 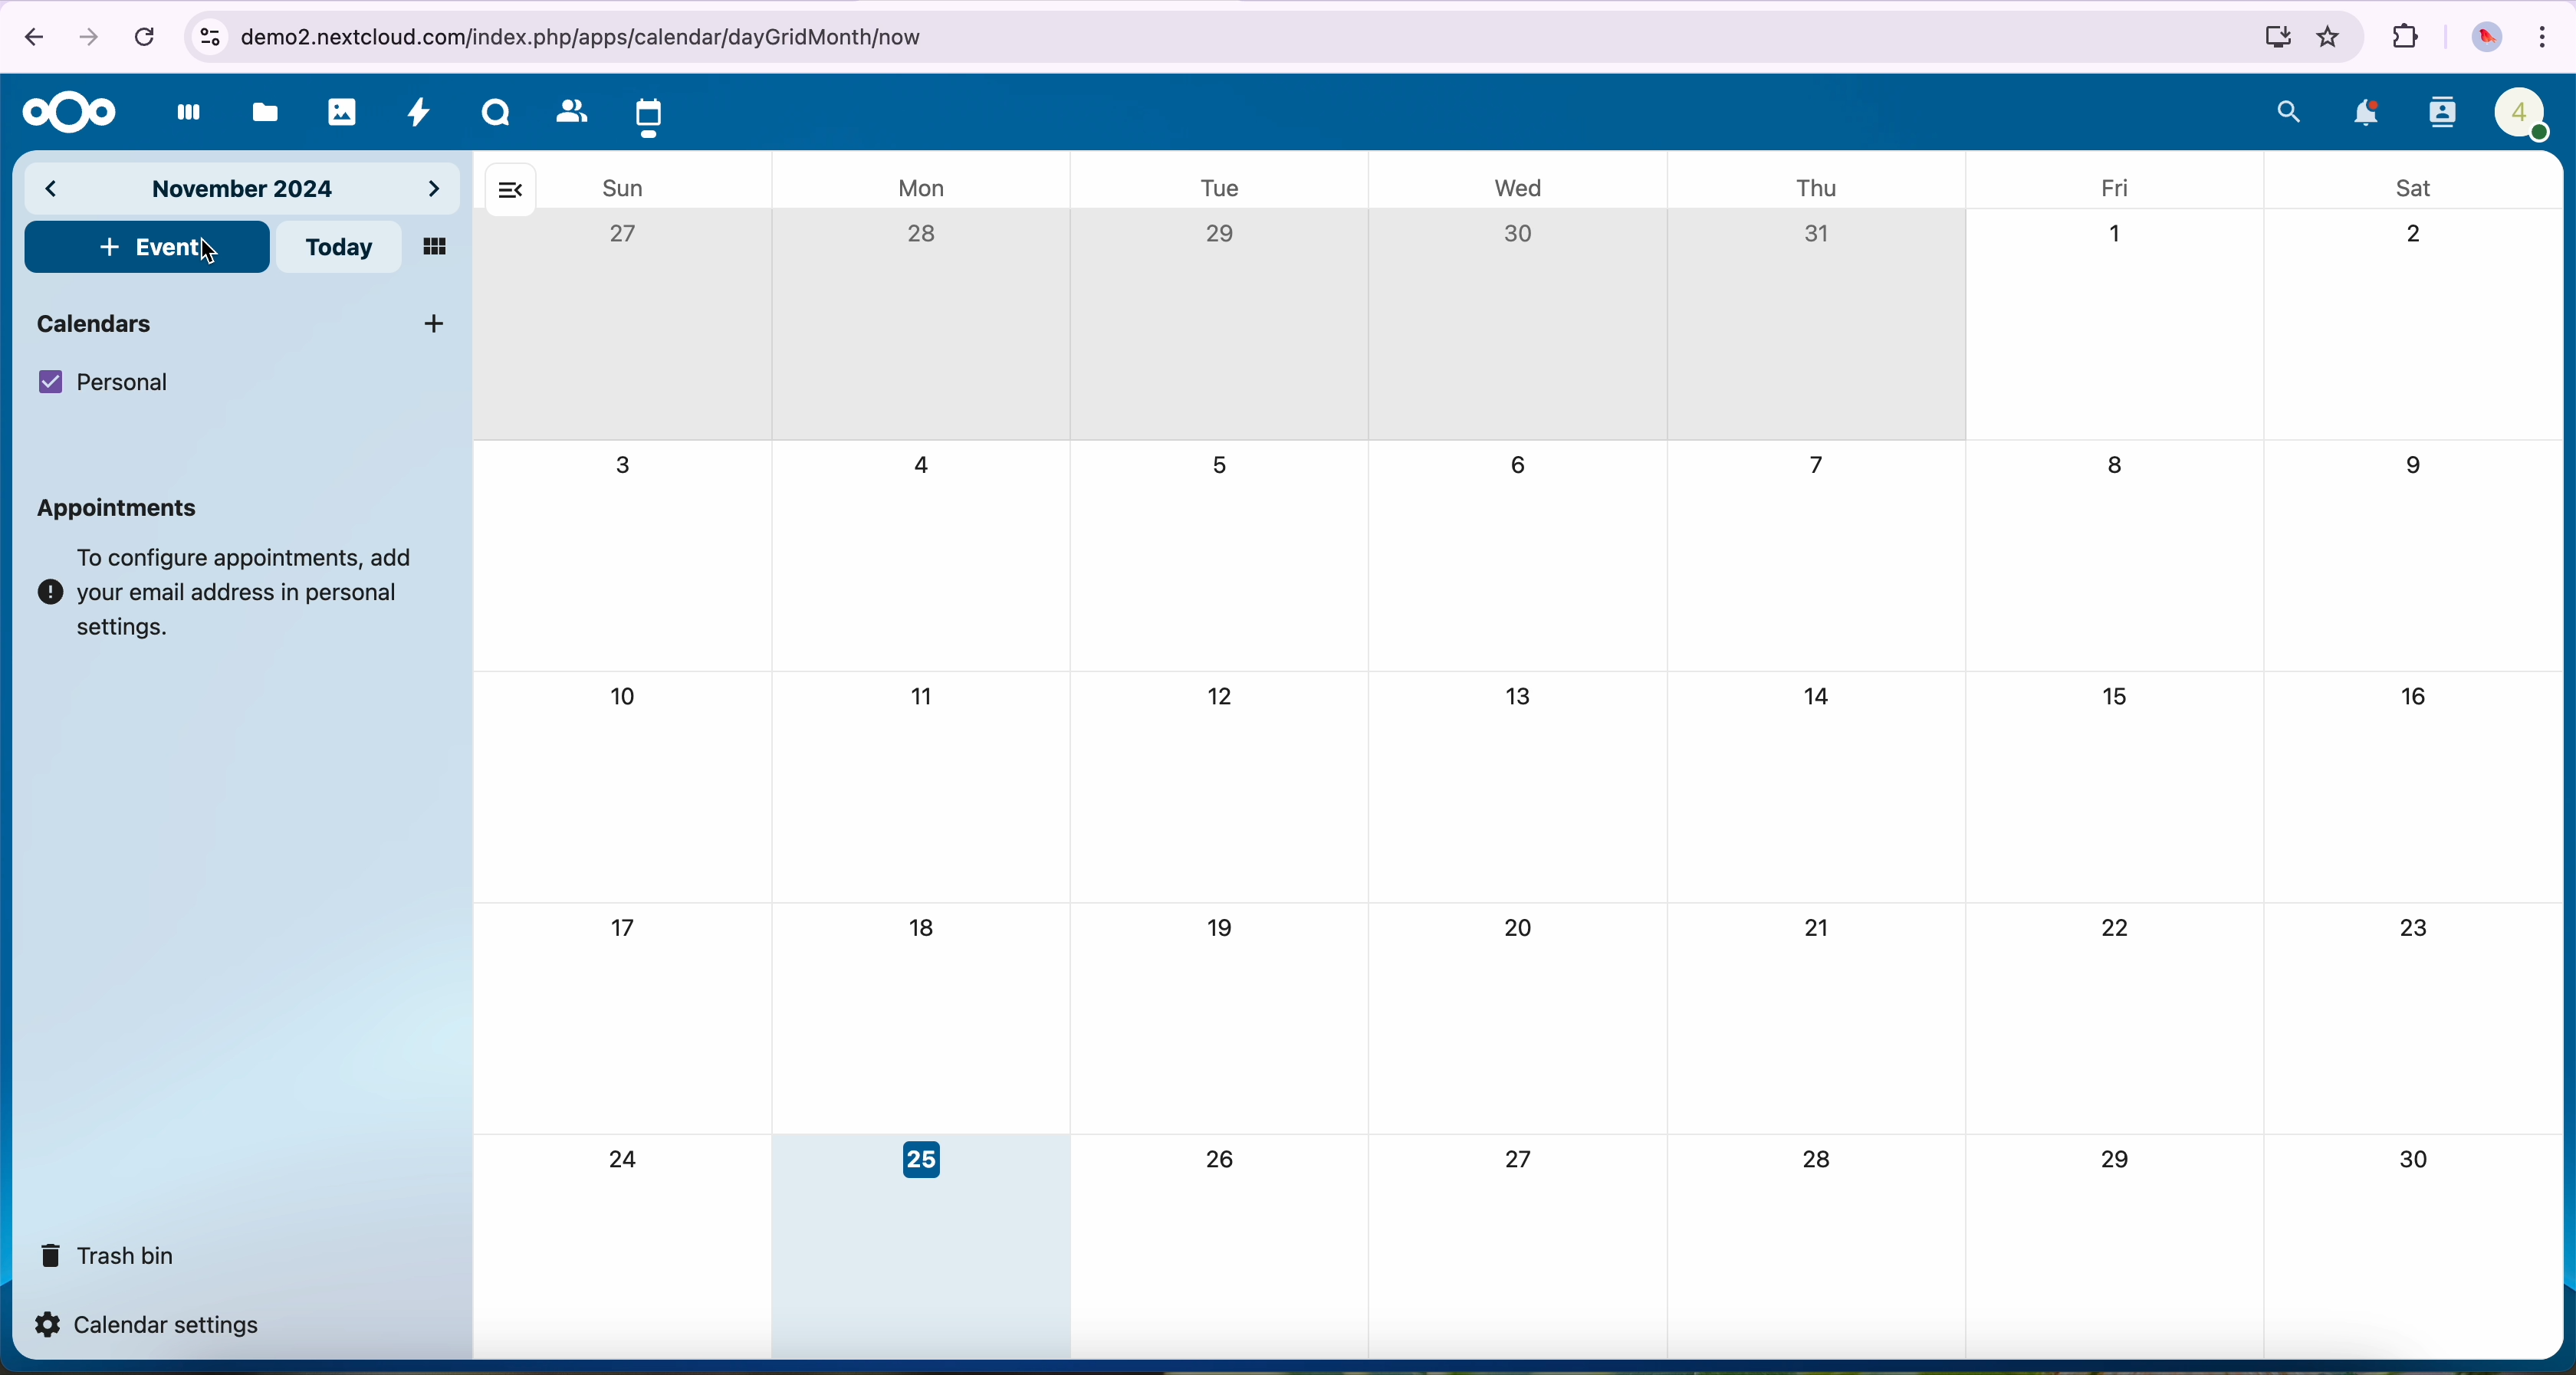 I want to click on 3, so click(x=623, y=462).